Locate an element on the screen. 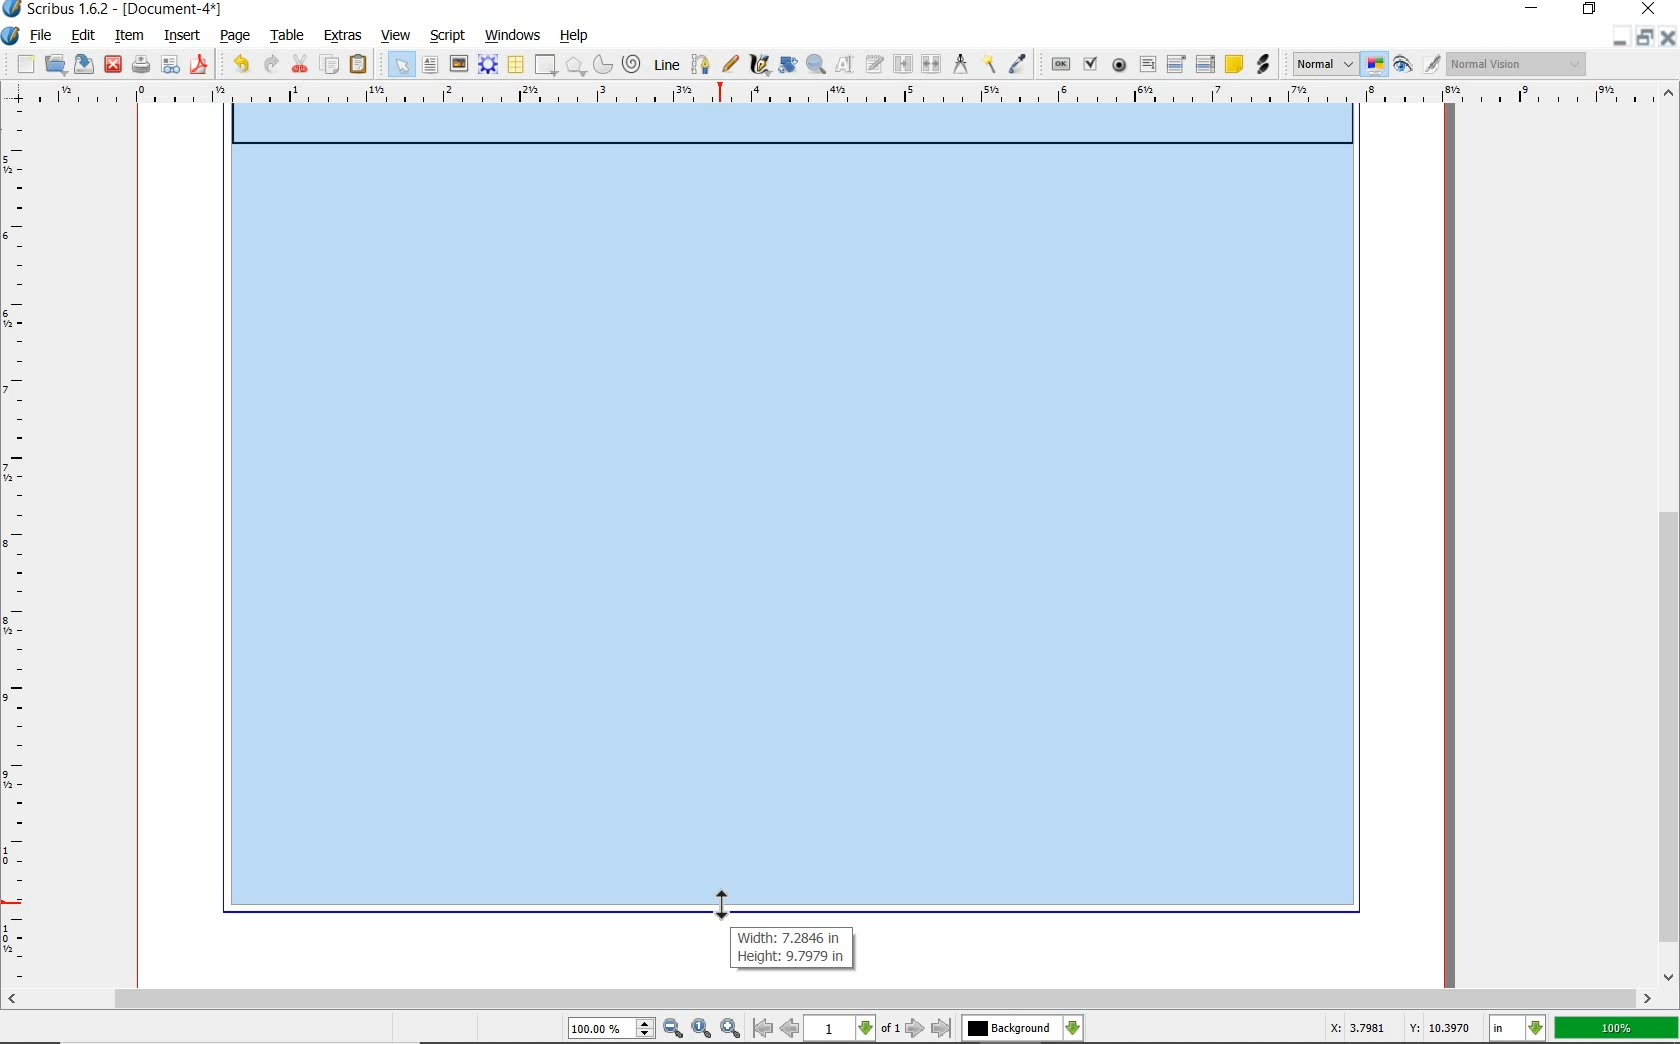  text frame is located at coordinates (431, 67).